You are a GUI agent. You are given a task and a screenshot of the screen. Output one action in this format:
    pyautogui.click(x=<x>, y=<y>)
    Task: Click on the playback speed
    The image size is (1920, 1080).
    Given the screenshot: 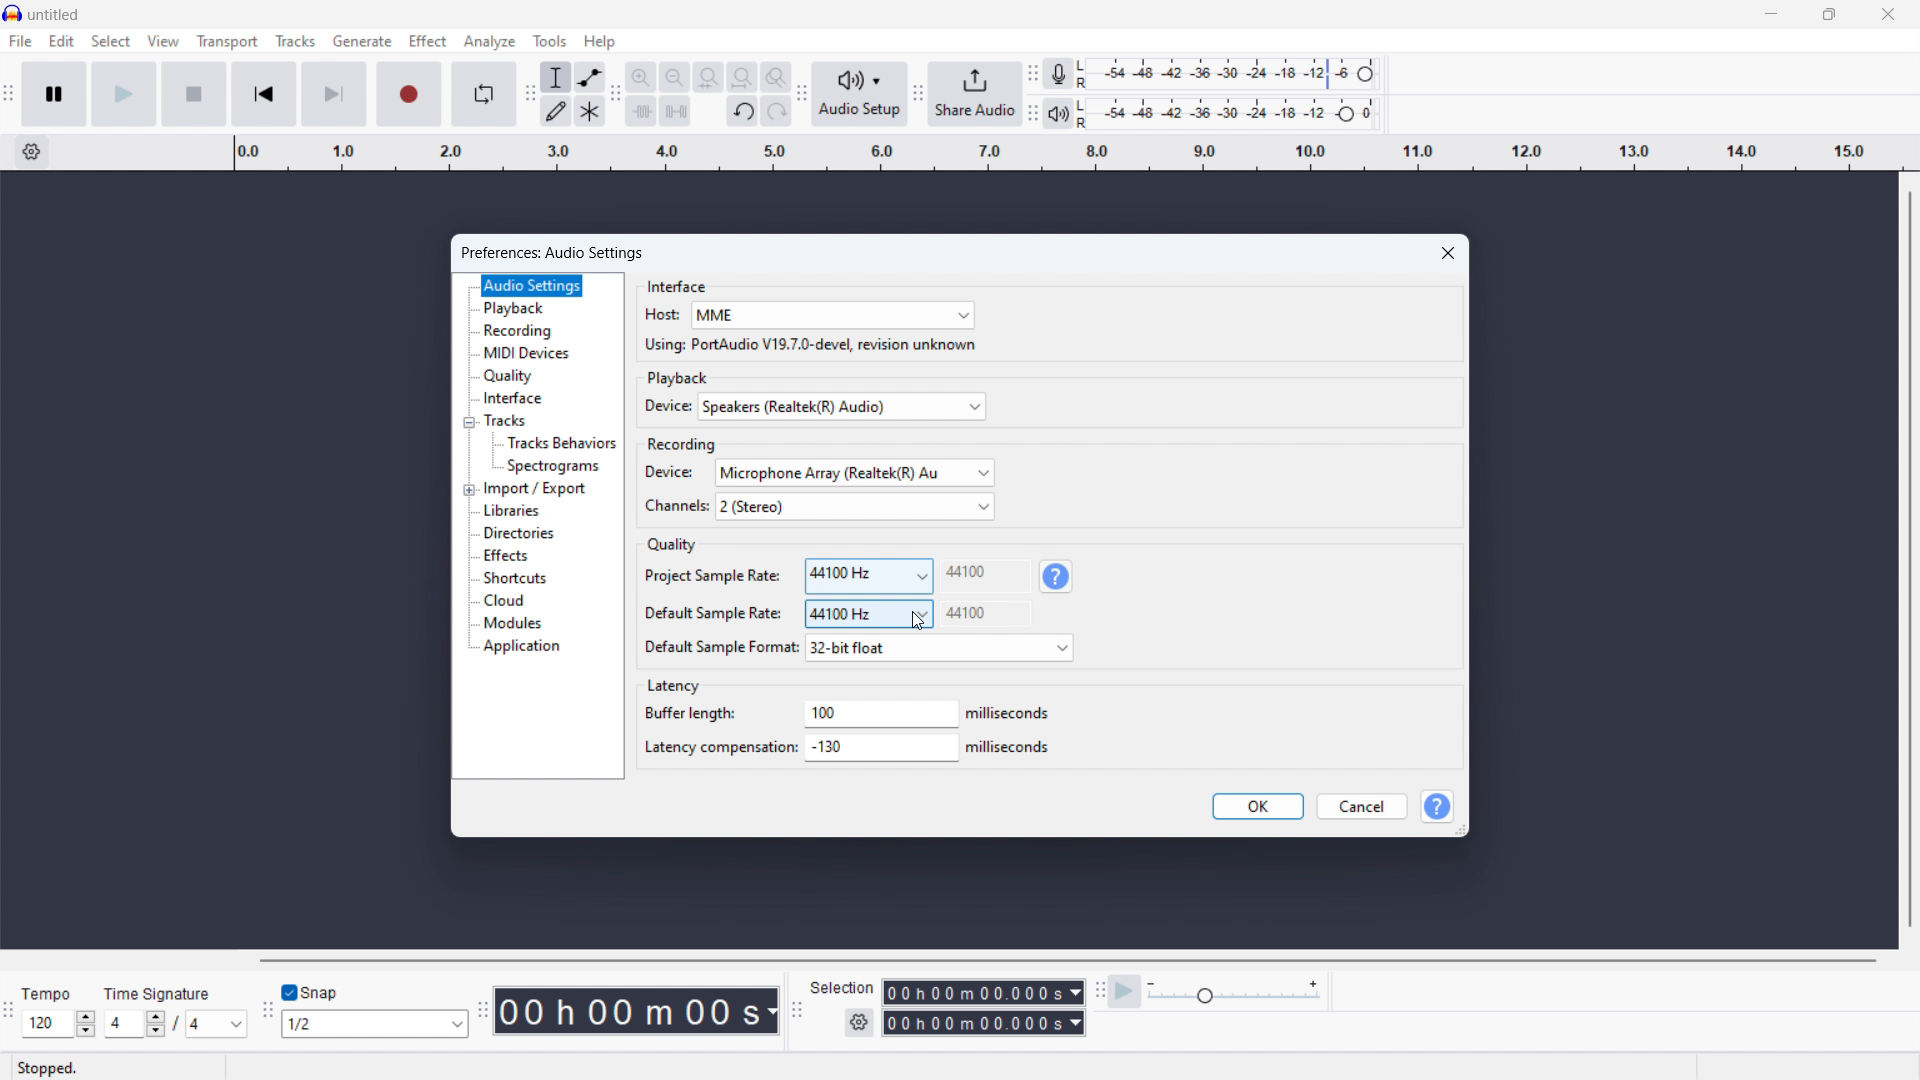 What is the action you would take?
    pyautogui.click(x=1234, y=992)
    